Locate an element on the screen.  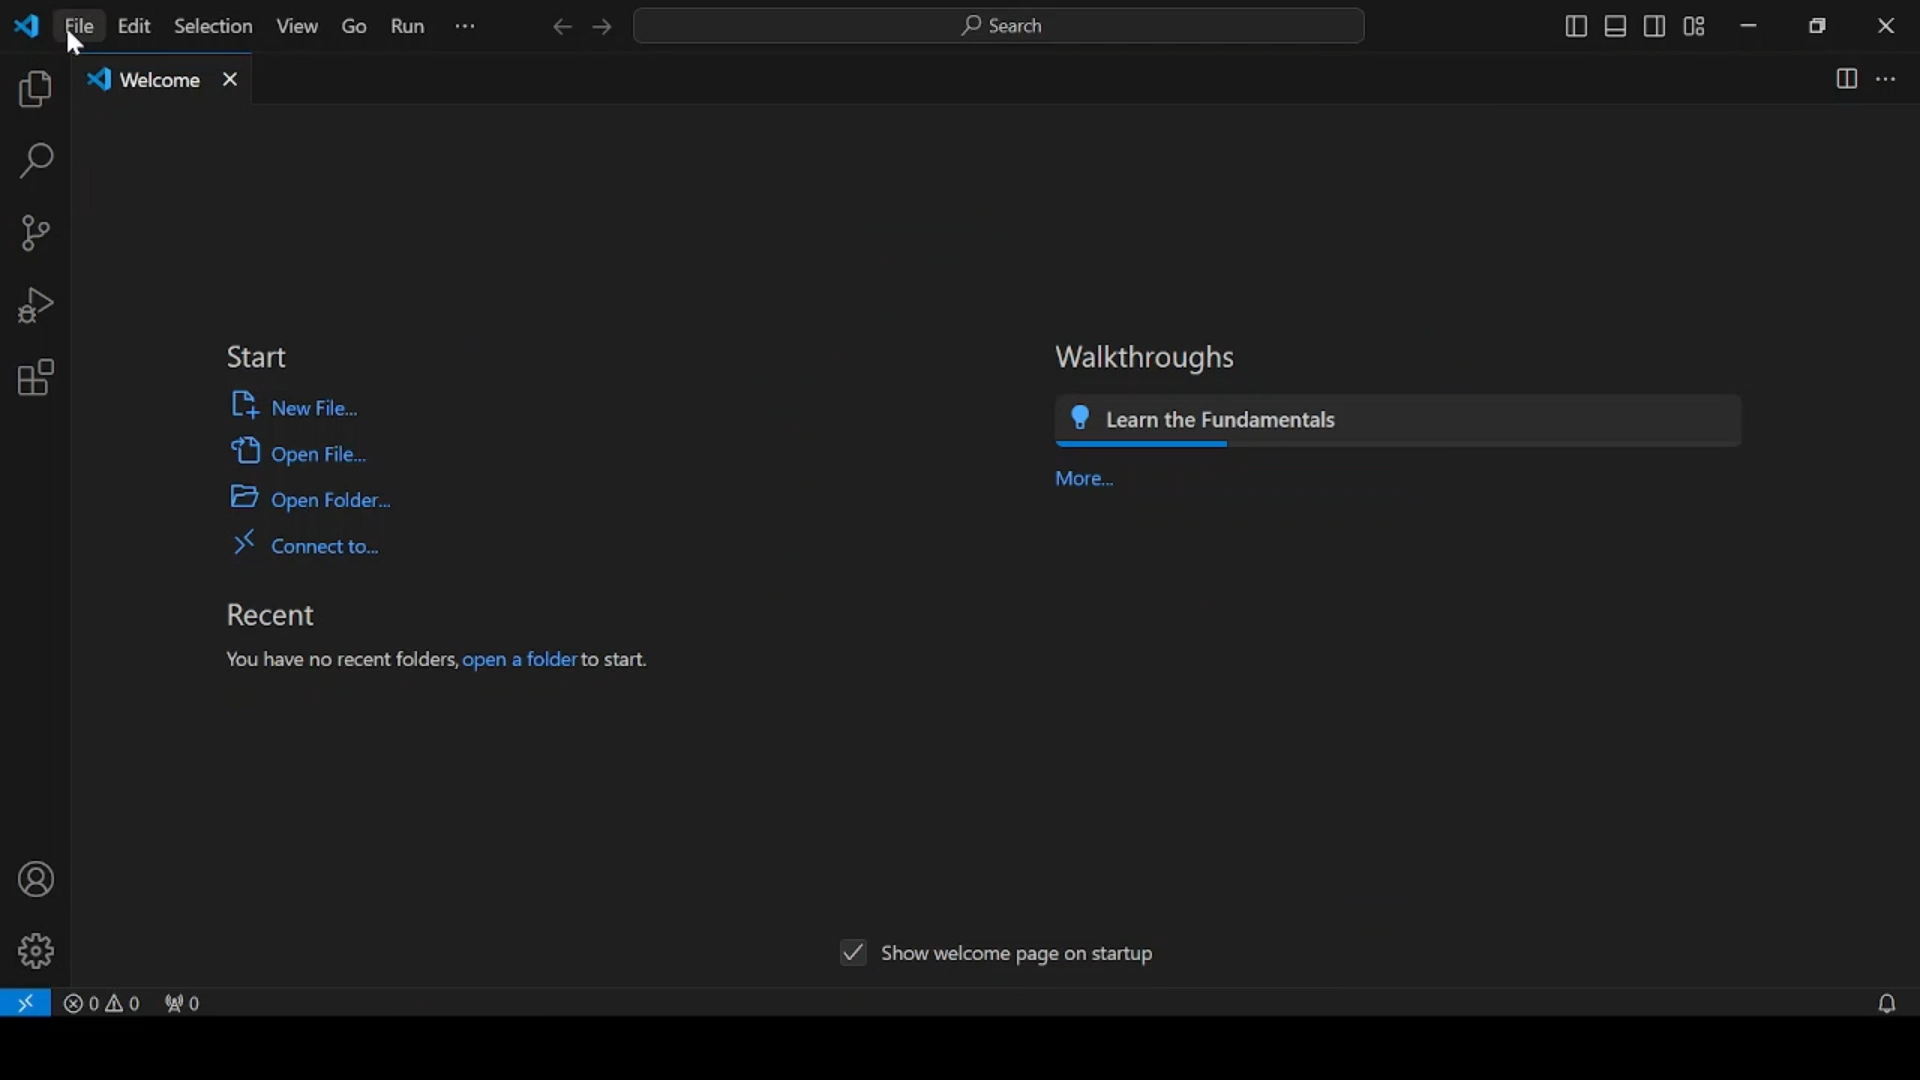
close is located at coordinates (1884, 26).